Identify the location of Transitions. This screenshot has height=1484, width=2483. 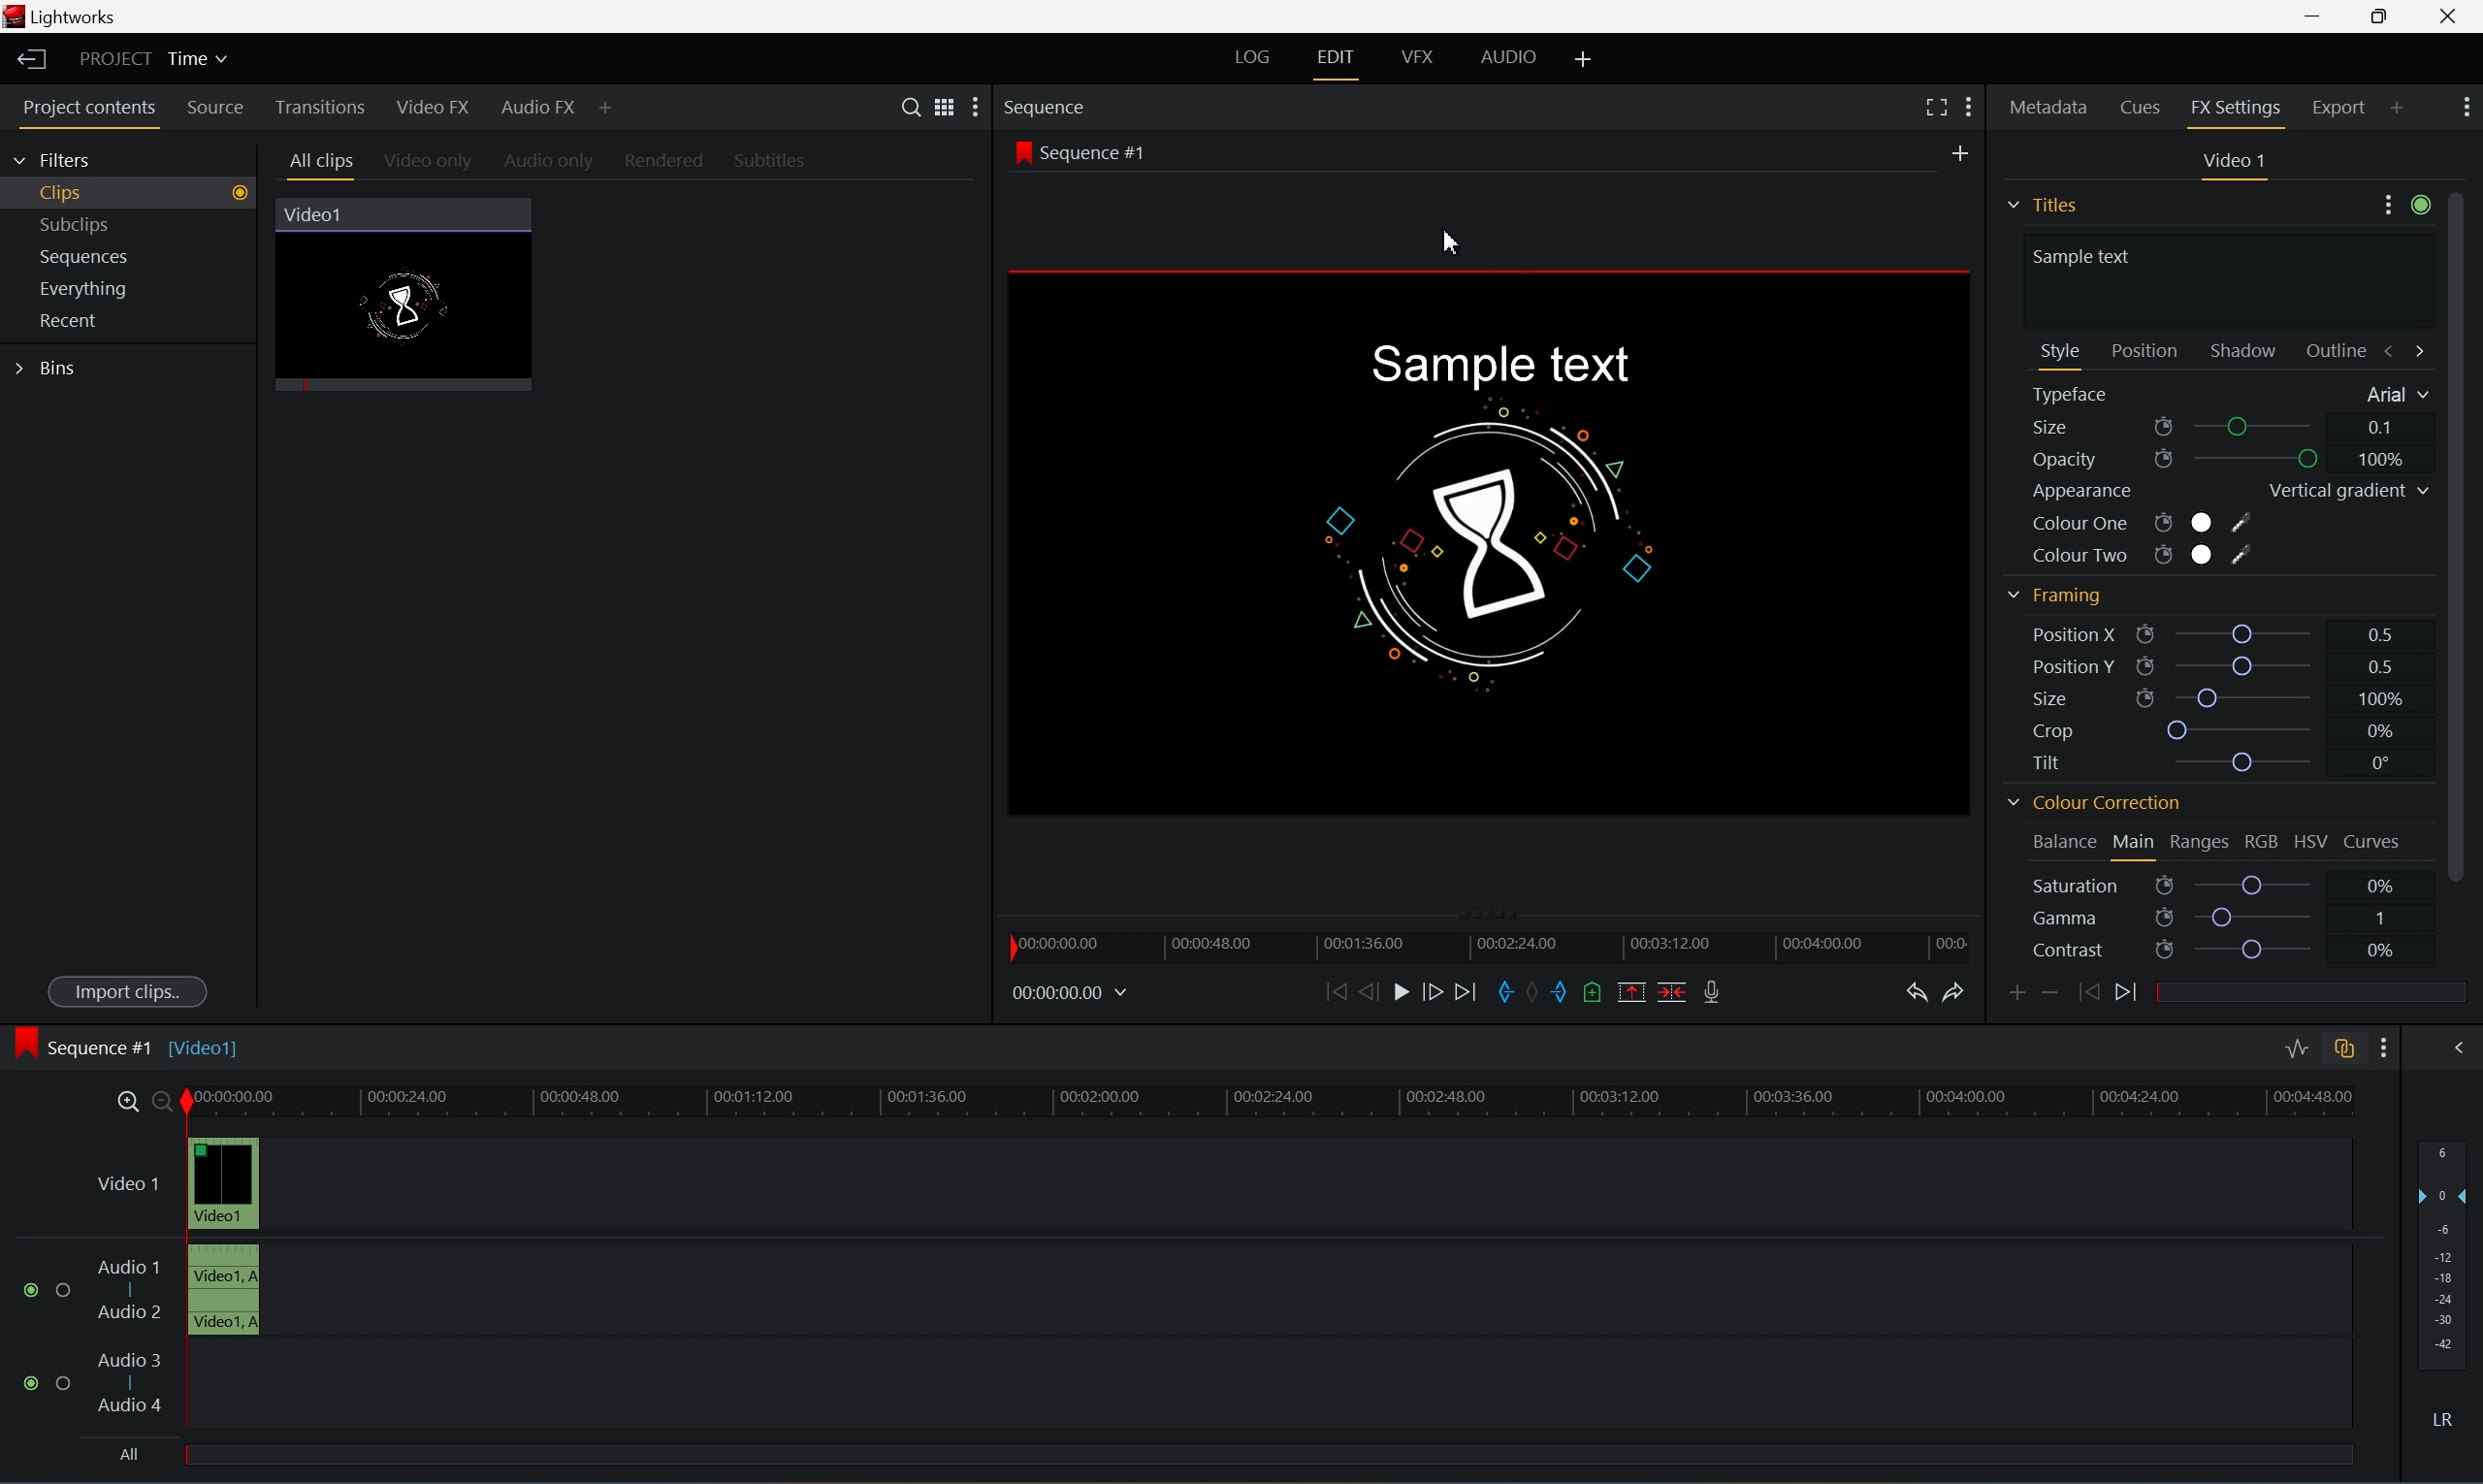
(319, 107).